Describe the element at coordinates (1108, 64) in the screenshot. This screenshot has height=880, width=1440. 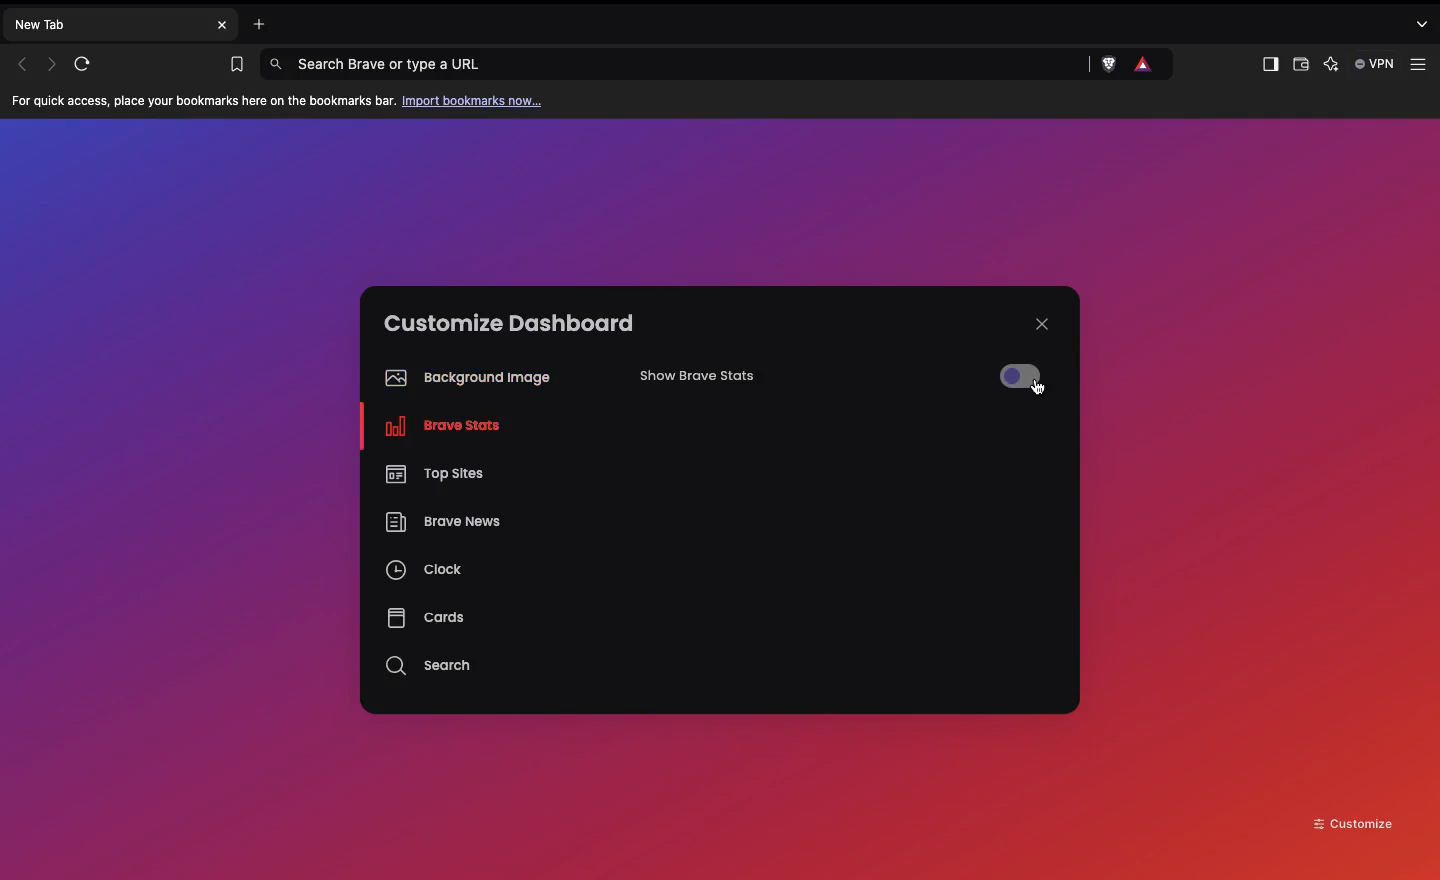
I see `Brave Shields` at that location.